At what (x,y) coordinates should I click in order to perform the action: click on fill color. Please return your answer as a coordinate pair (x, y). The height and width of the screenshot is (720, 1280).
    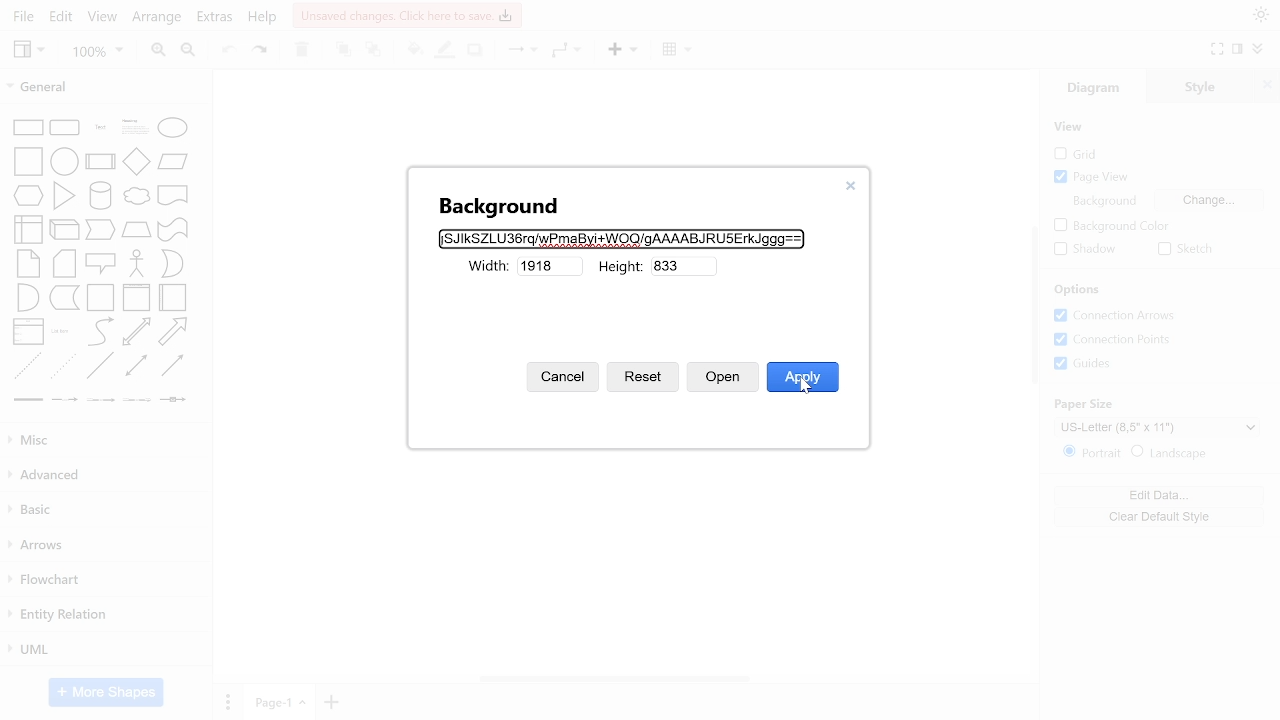
    Looking at the image, I should click on (412, 49).